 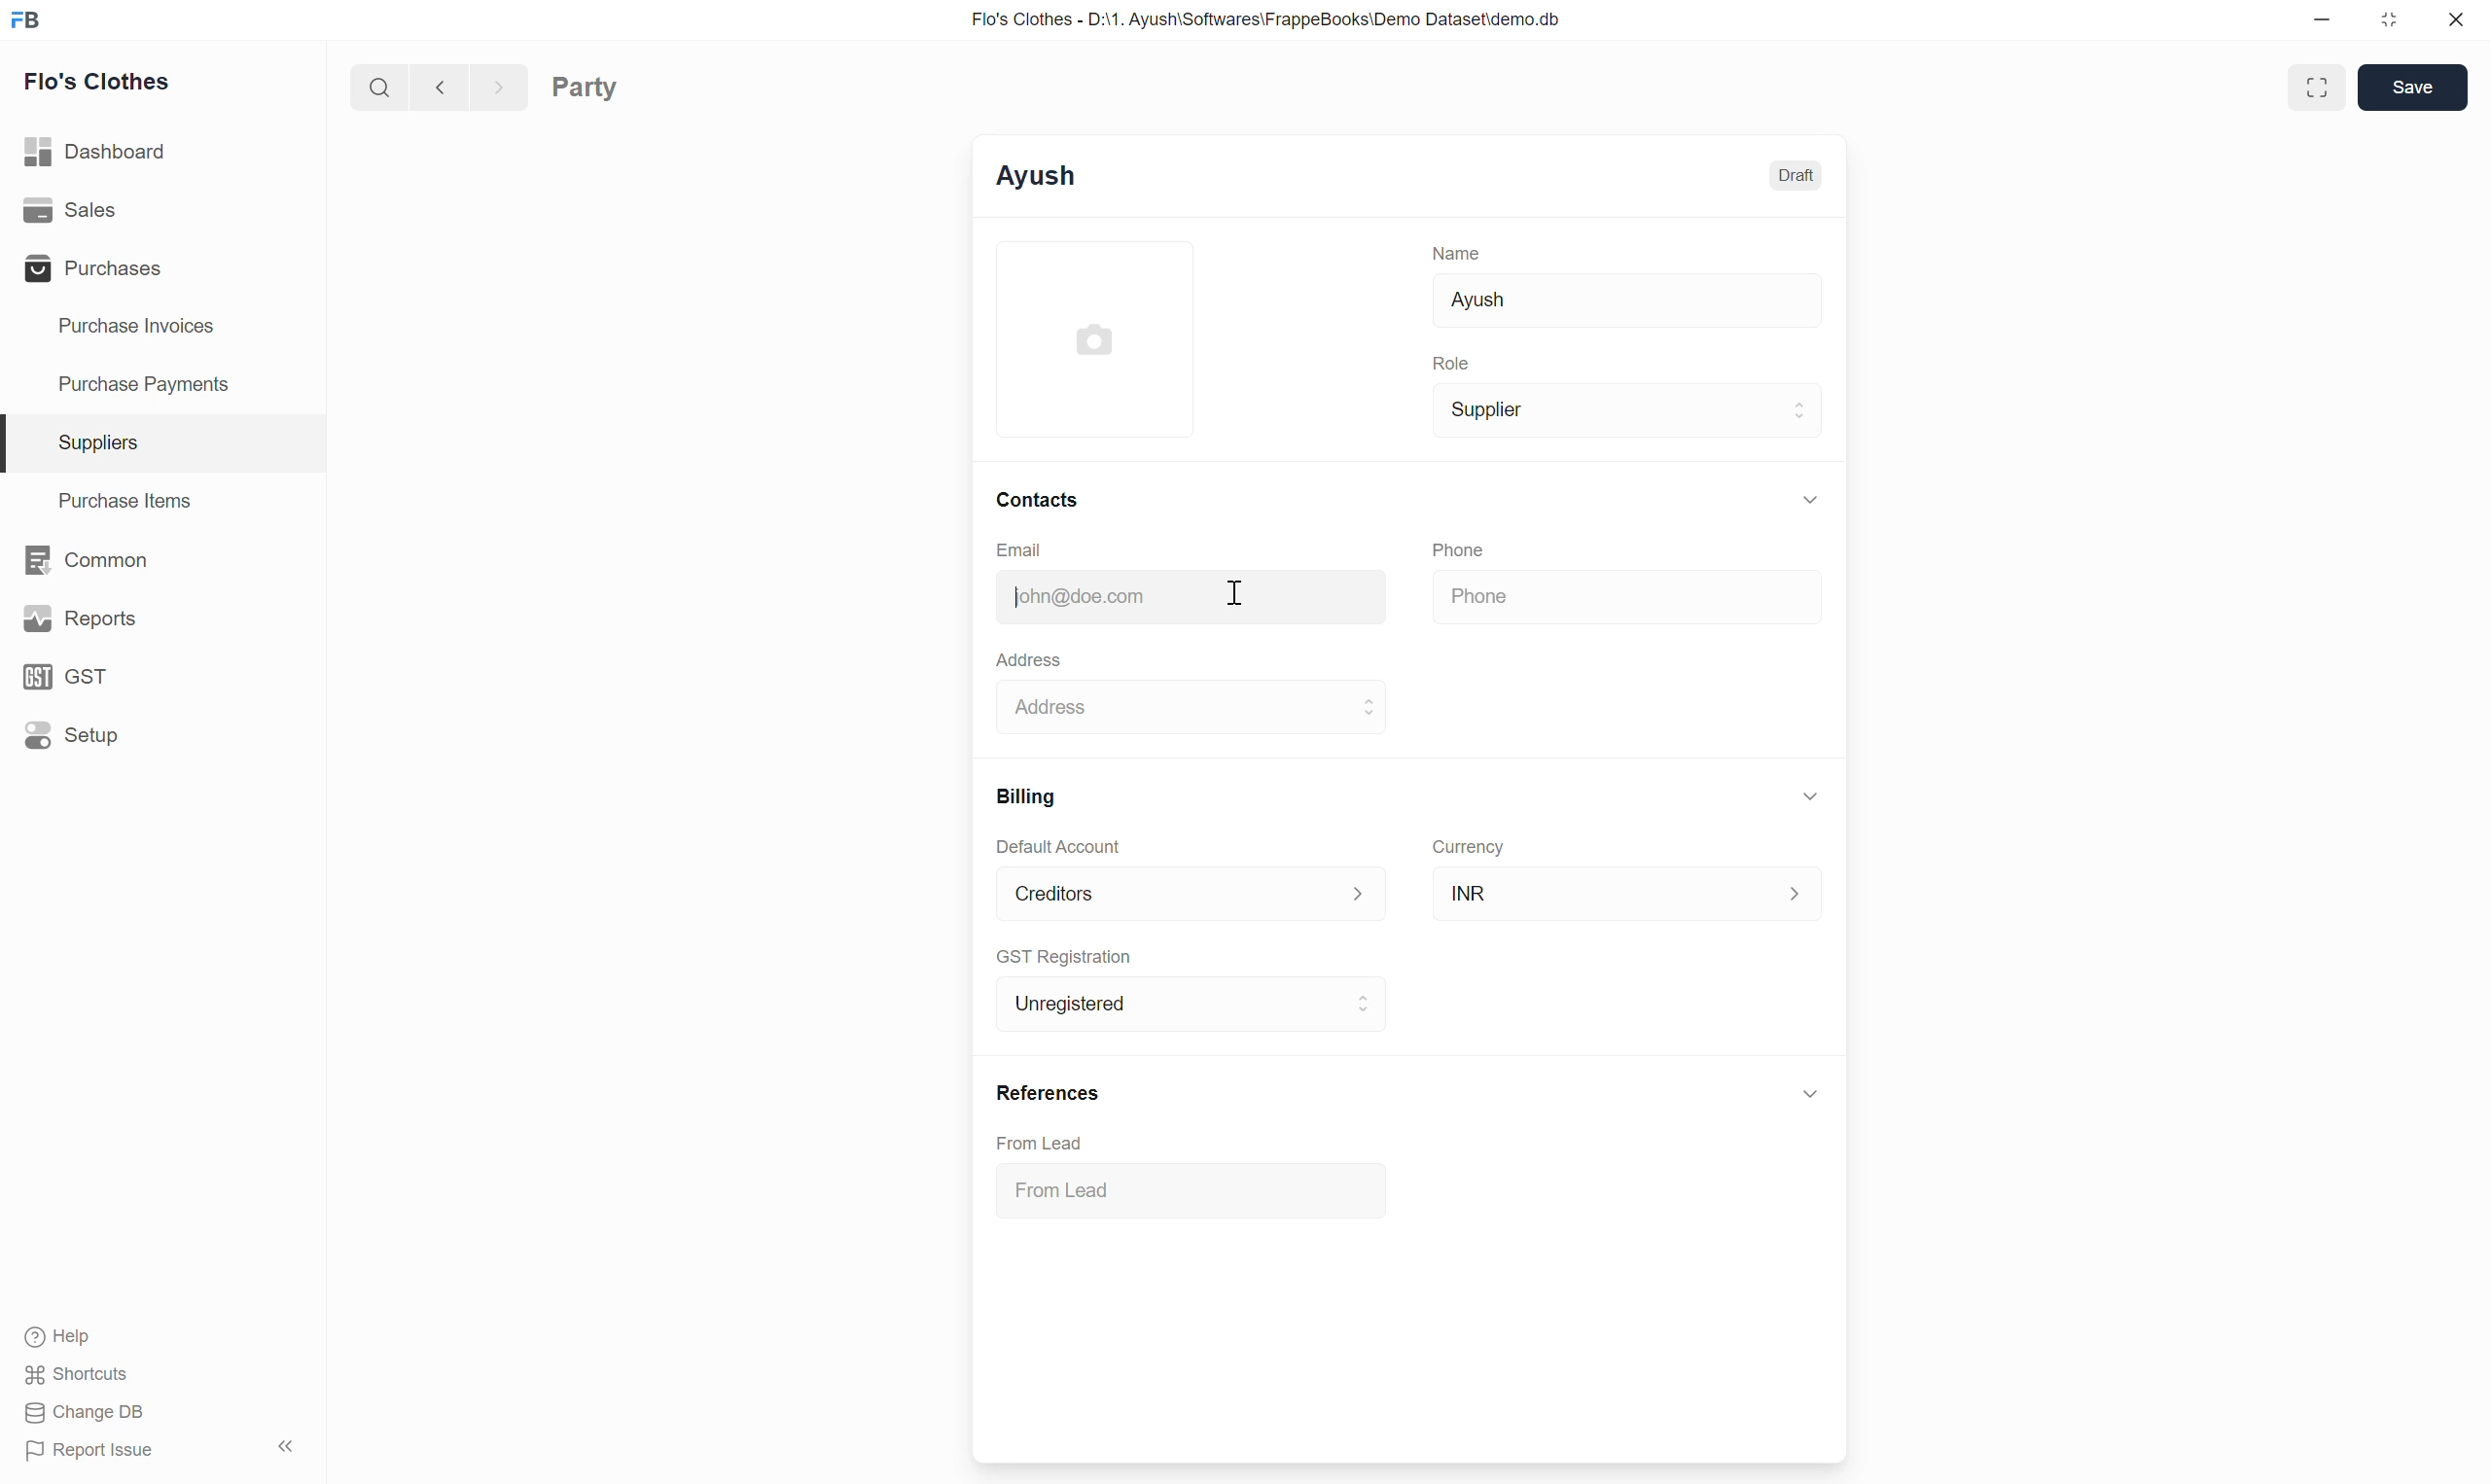 I want to click on Reports, so click(x=162, y=618).